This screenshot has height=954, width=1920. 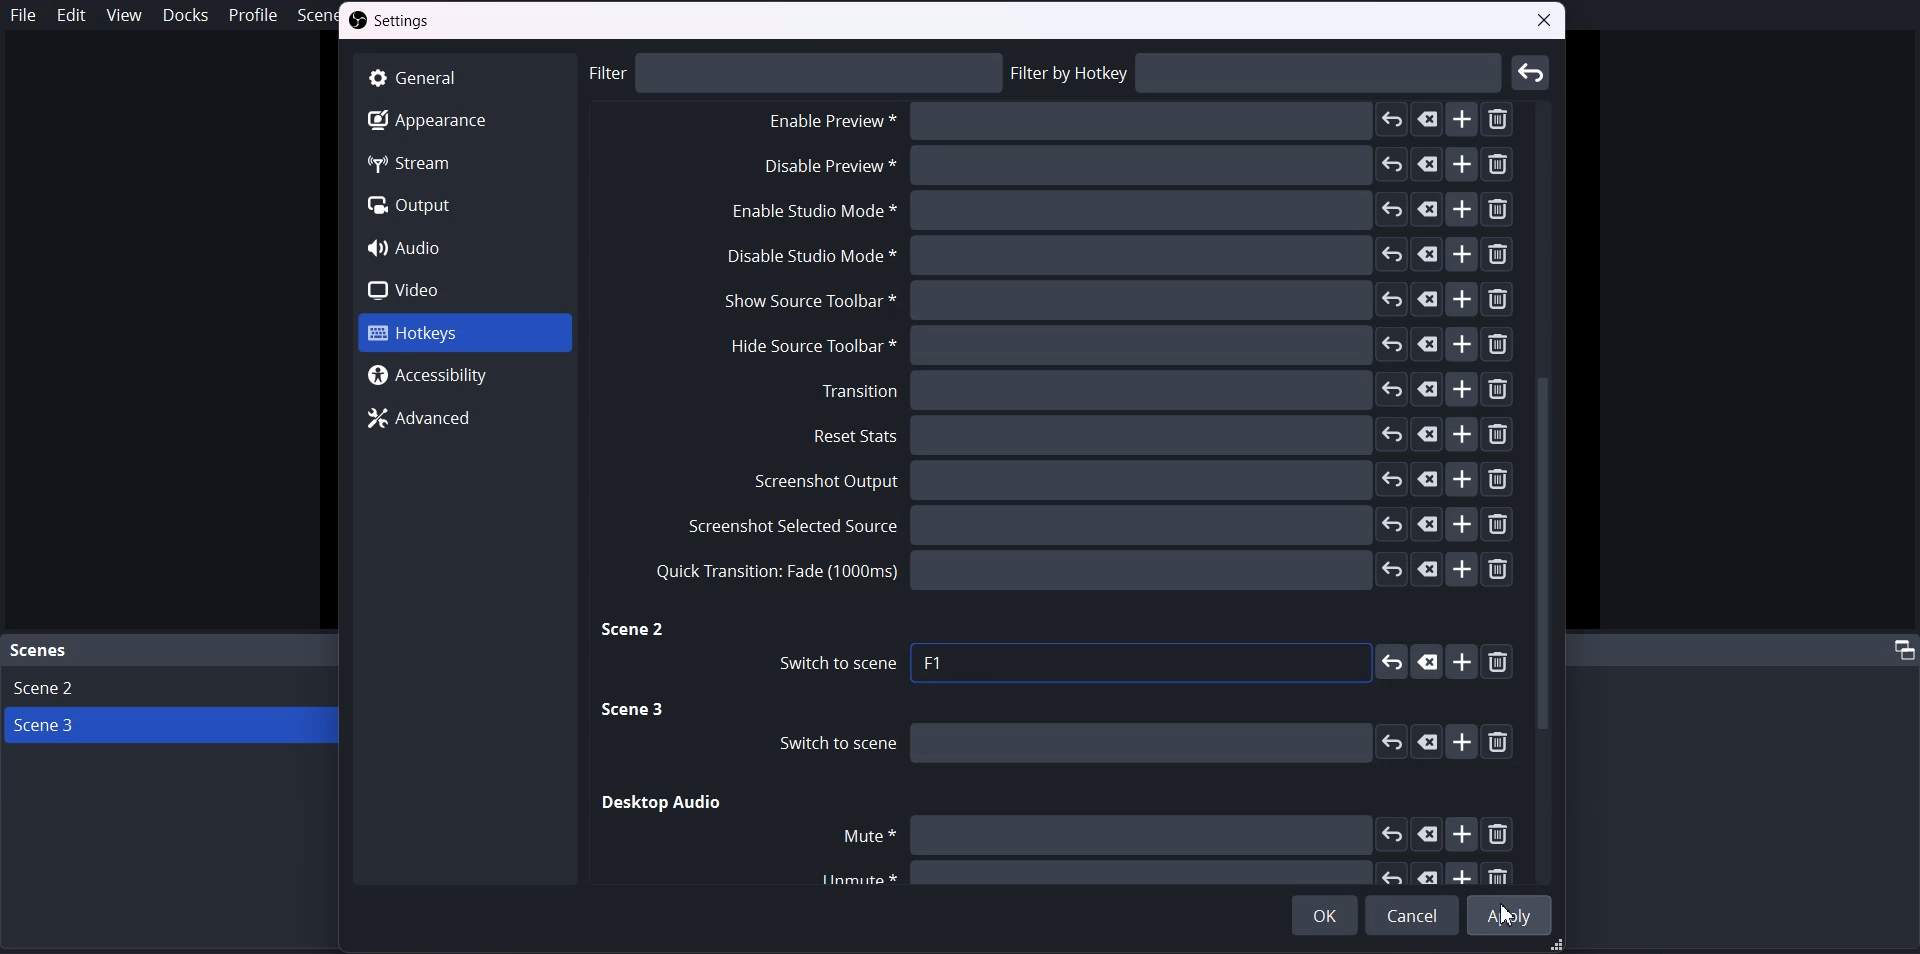 I want to click on Enable Studio Mode, so click(x=1117, y=213).